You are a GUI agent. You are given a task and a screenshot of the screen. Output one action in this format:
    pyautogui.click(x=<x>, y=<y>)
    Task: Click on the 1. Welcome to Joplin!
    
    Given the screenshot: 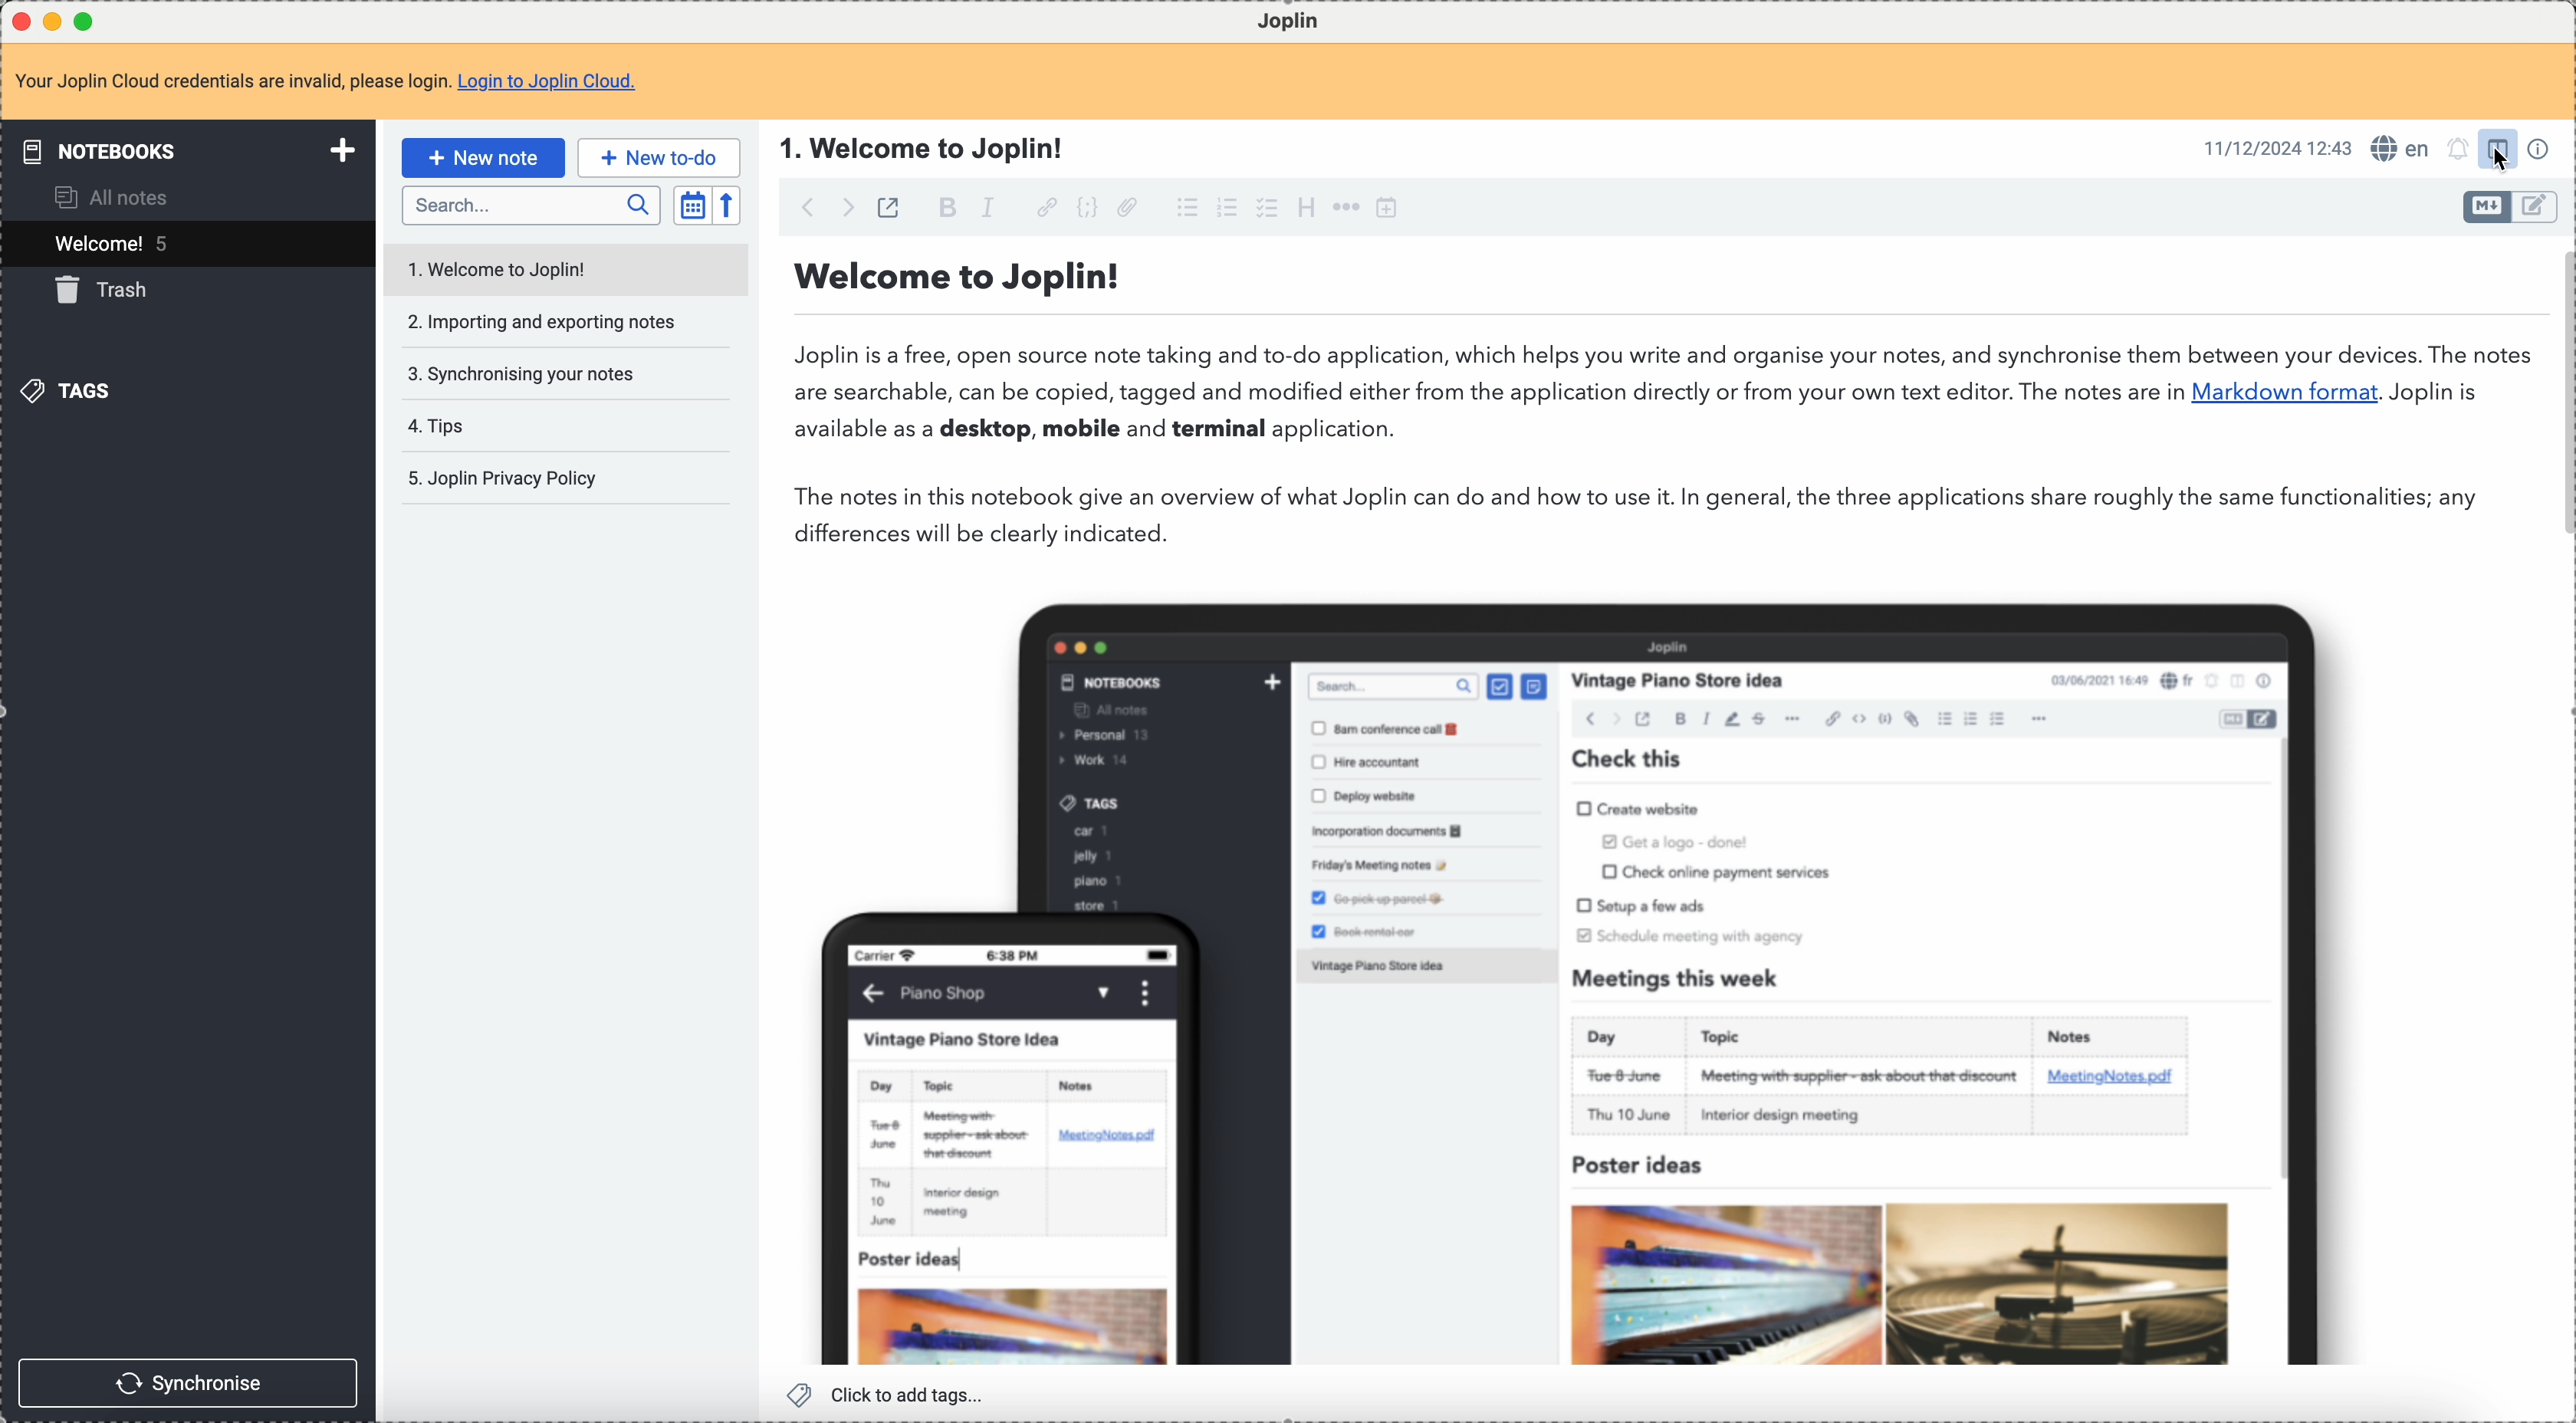 What is the action you would take?
    pyautogui.click(x=929, y=147)
    